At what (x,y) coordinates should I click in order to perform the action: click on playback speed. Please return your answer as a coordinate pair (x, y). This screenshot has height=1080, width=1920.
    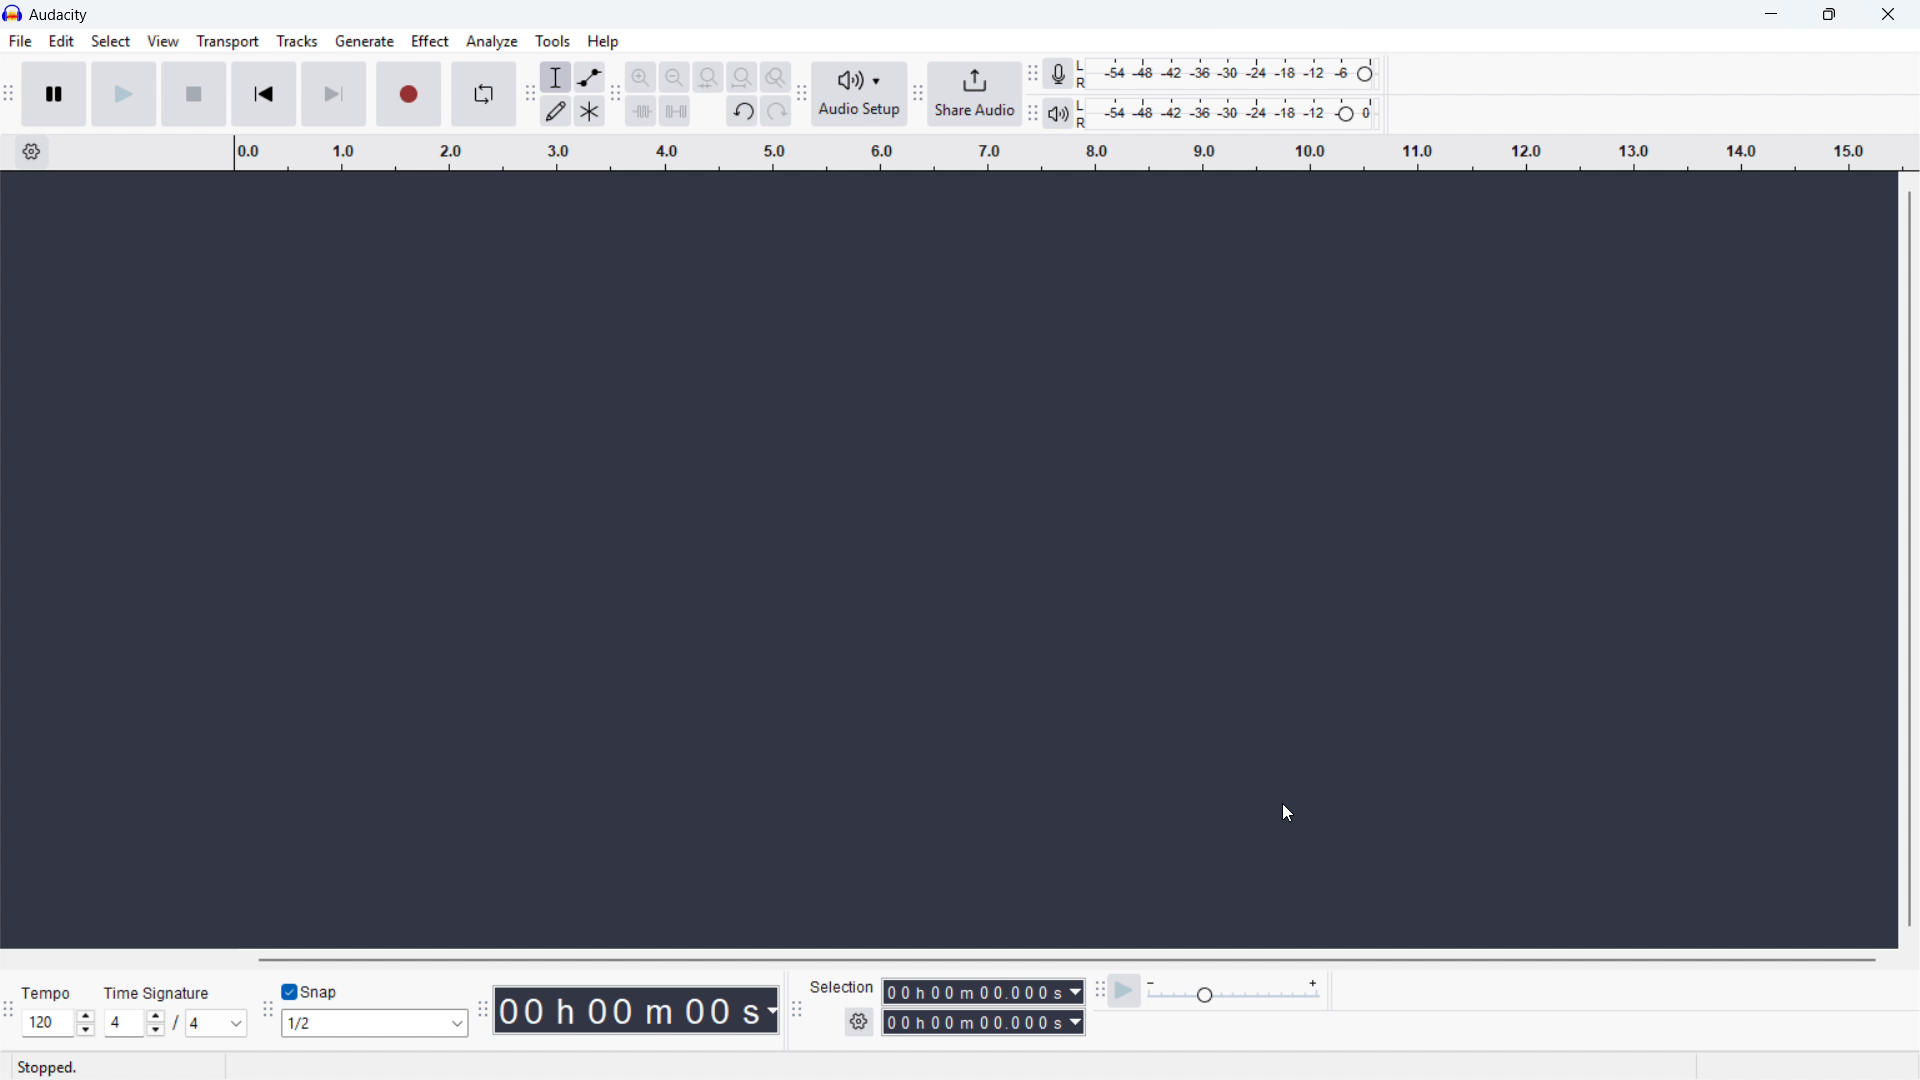
    Looking at the image, I should click on (1234, 991).